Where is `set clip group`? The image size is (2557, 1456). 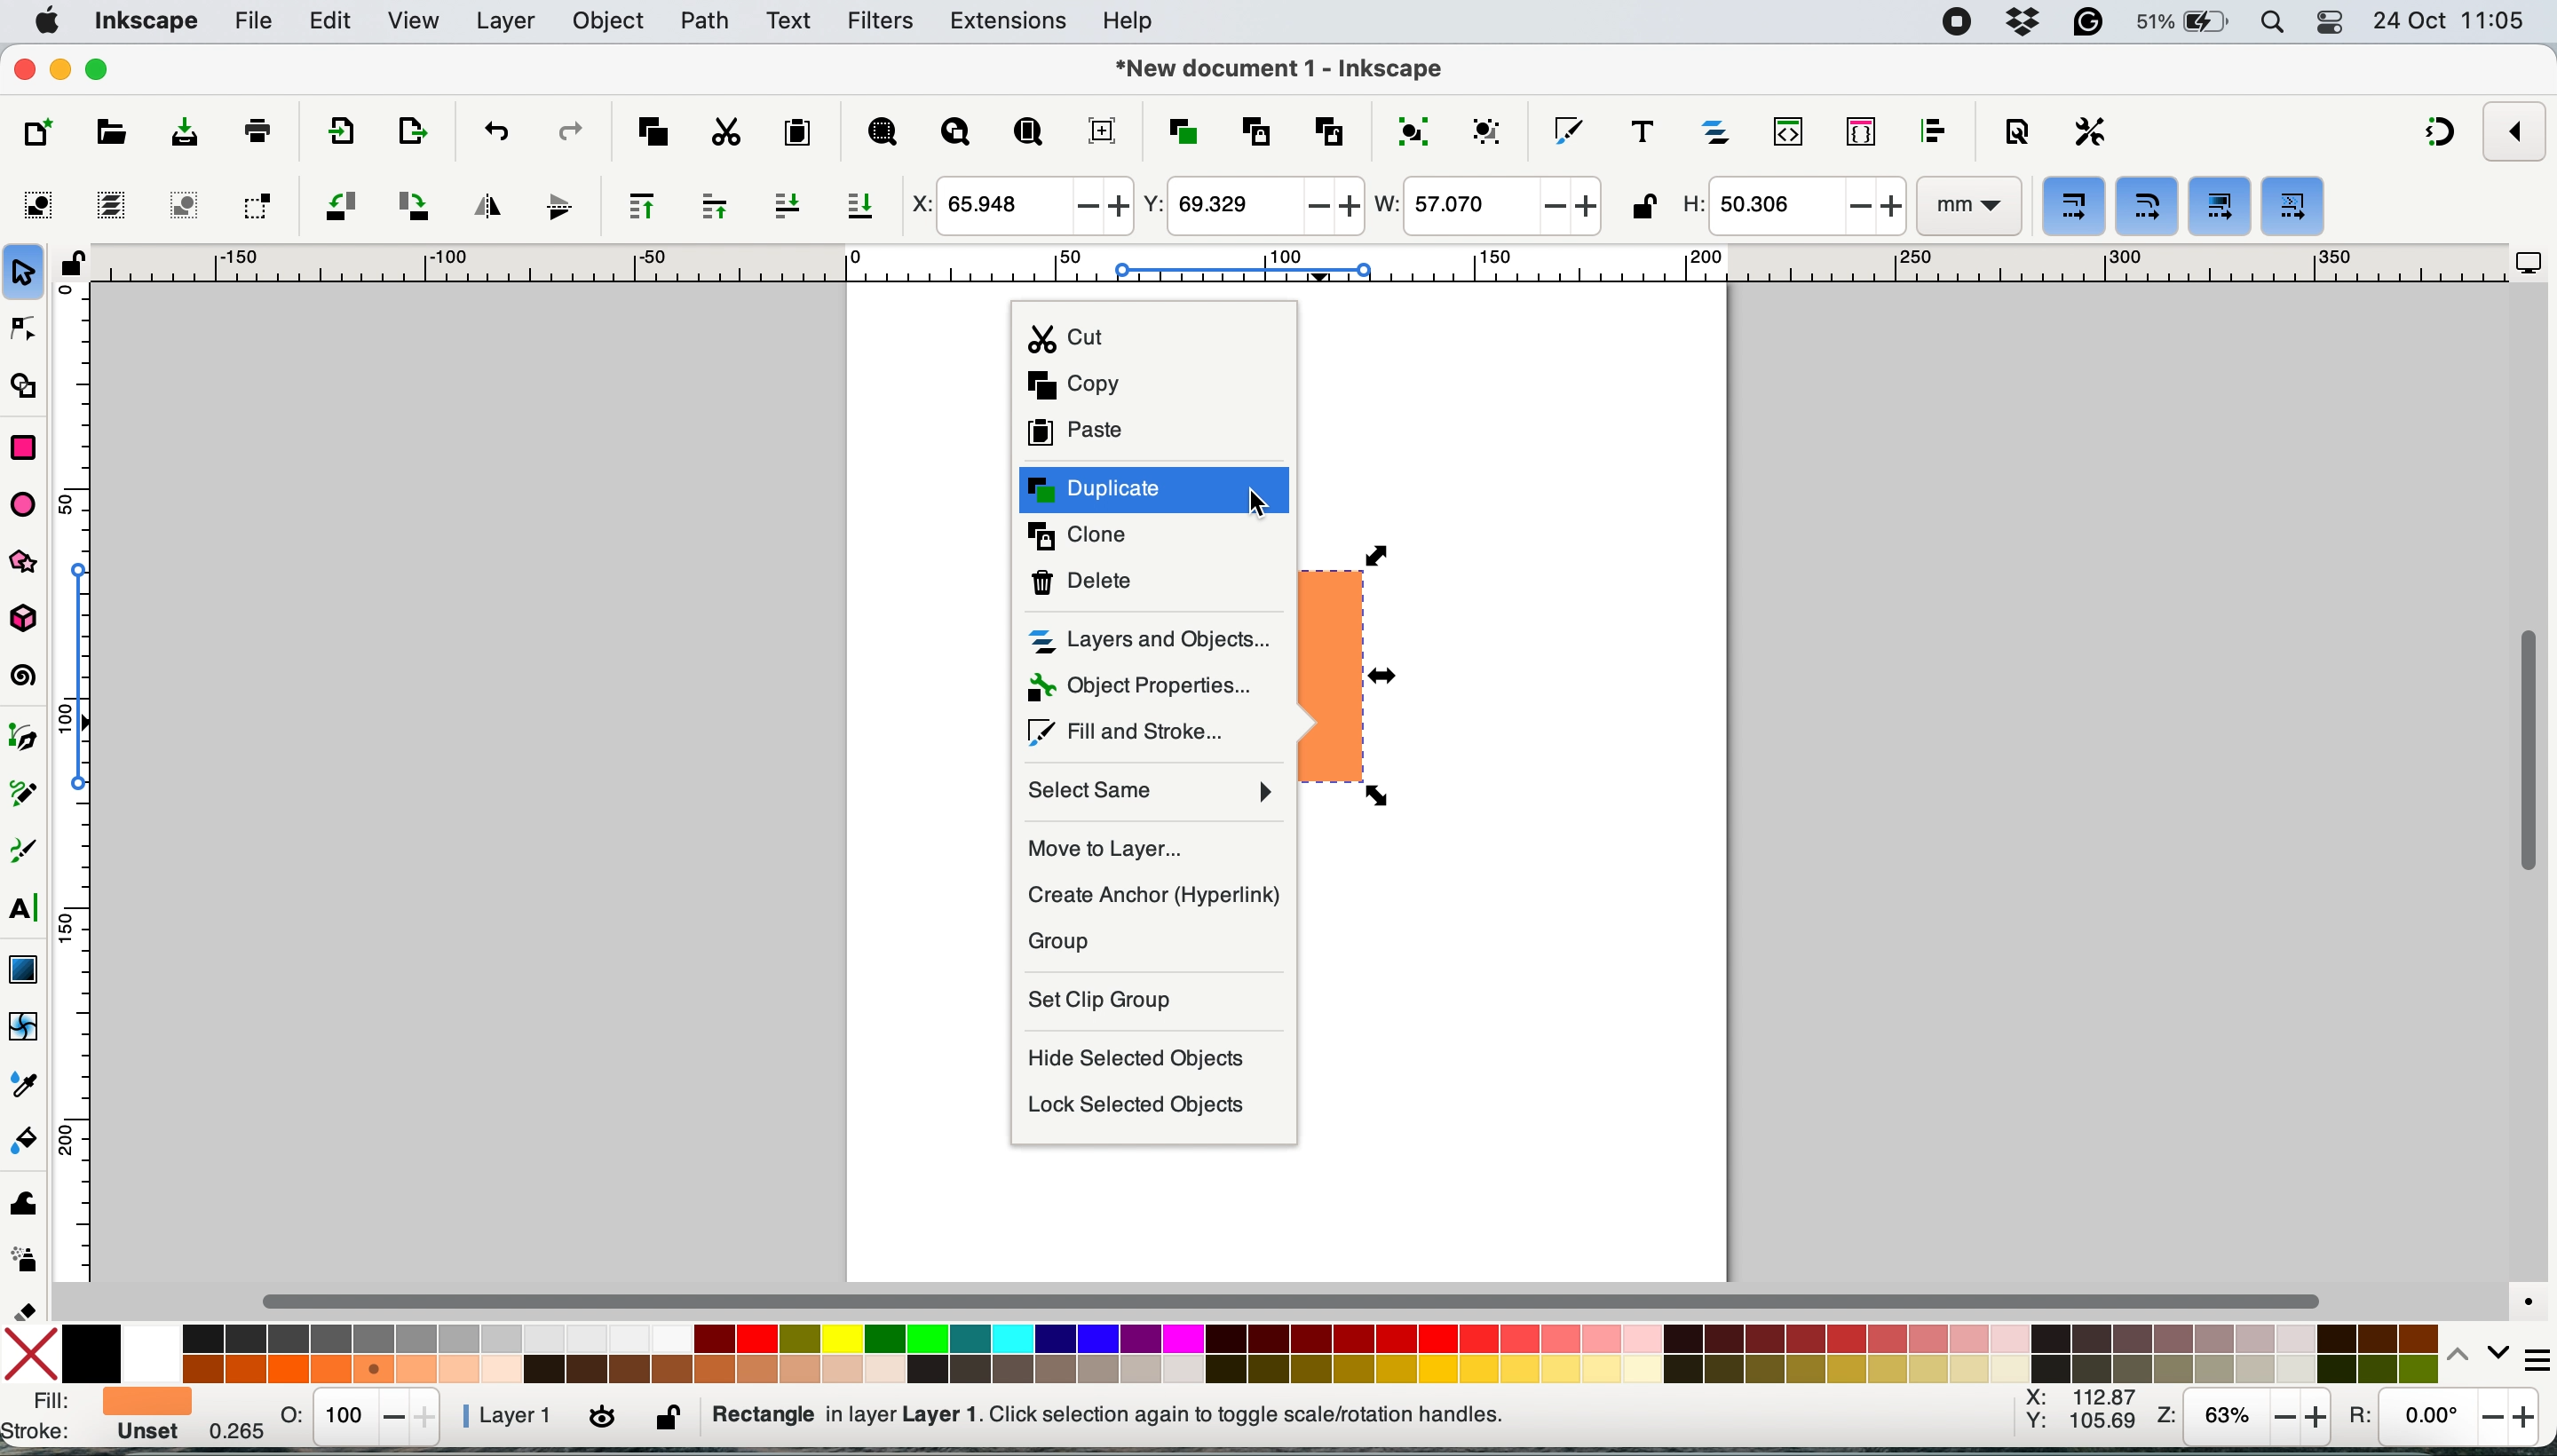
set clip group is located at coordinates (1150, 999).